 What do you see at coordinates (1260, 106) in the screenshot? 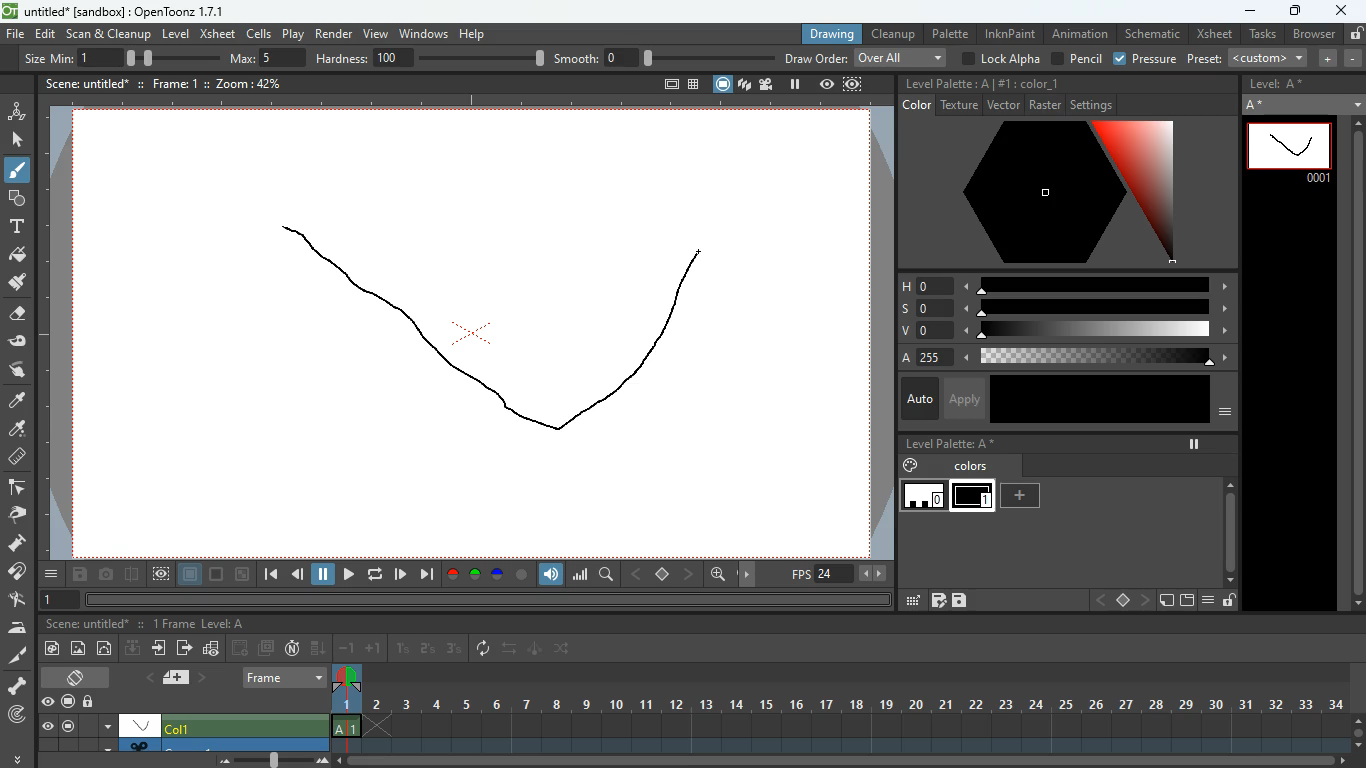
I see `a` at bounding box center [1260, 106].